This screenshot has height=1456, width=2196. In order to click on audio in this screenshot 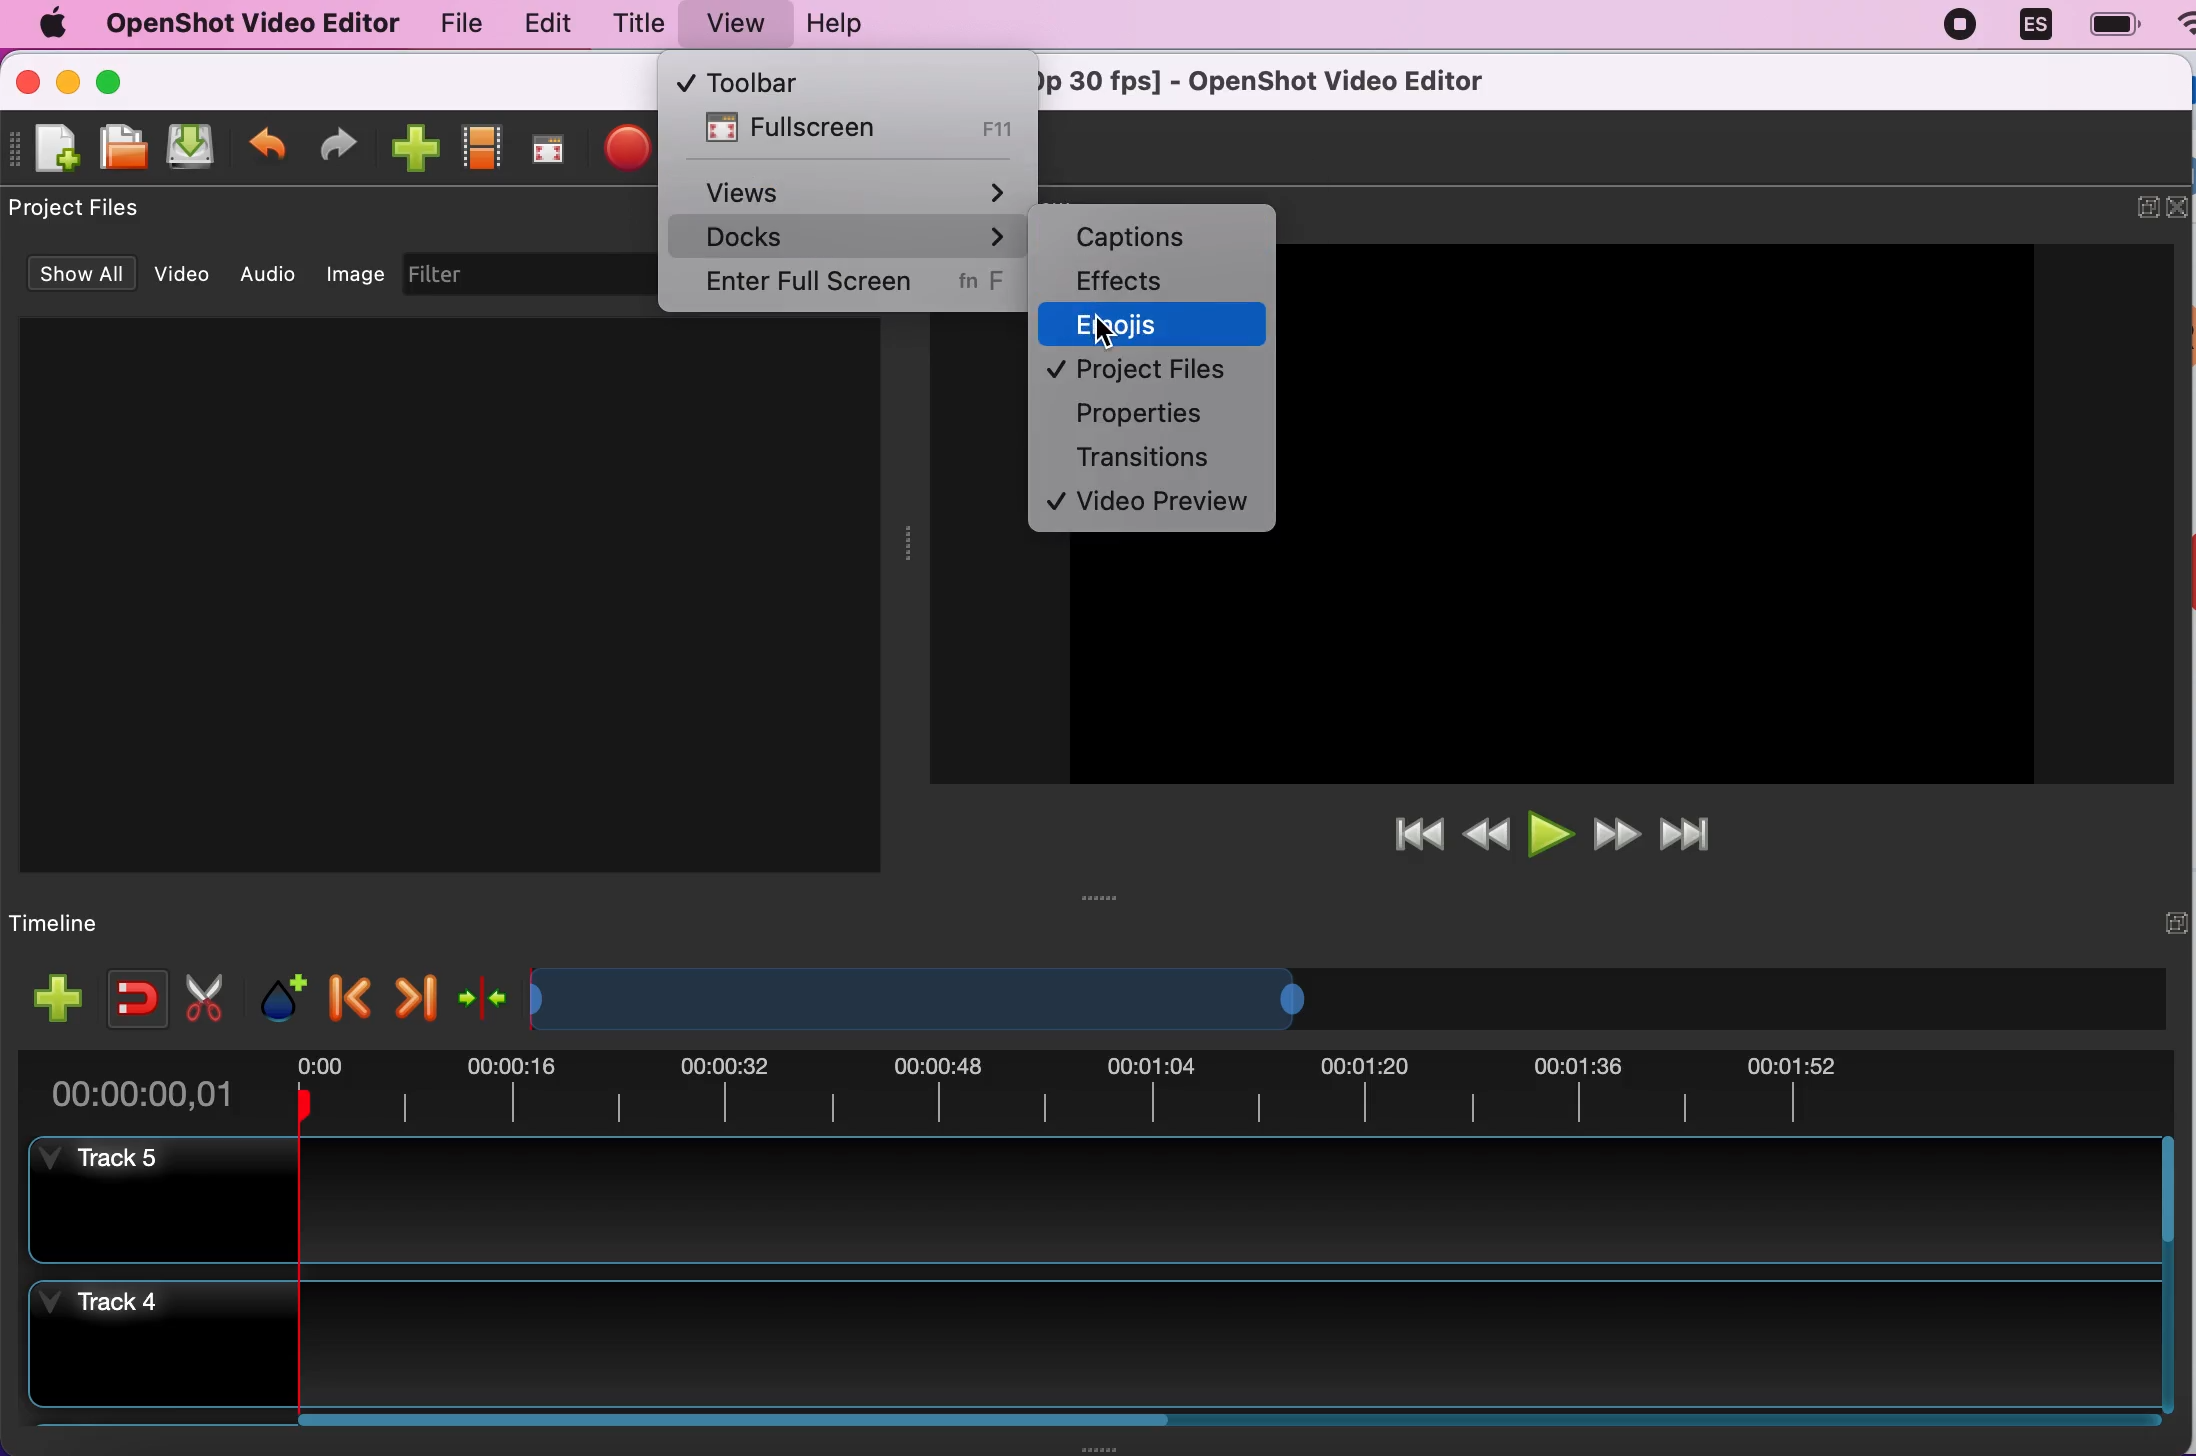, I will do `click(272, 272)`.